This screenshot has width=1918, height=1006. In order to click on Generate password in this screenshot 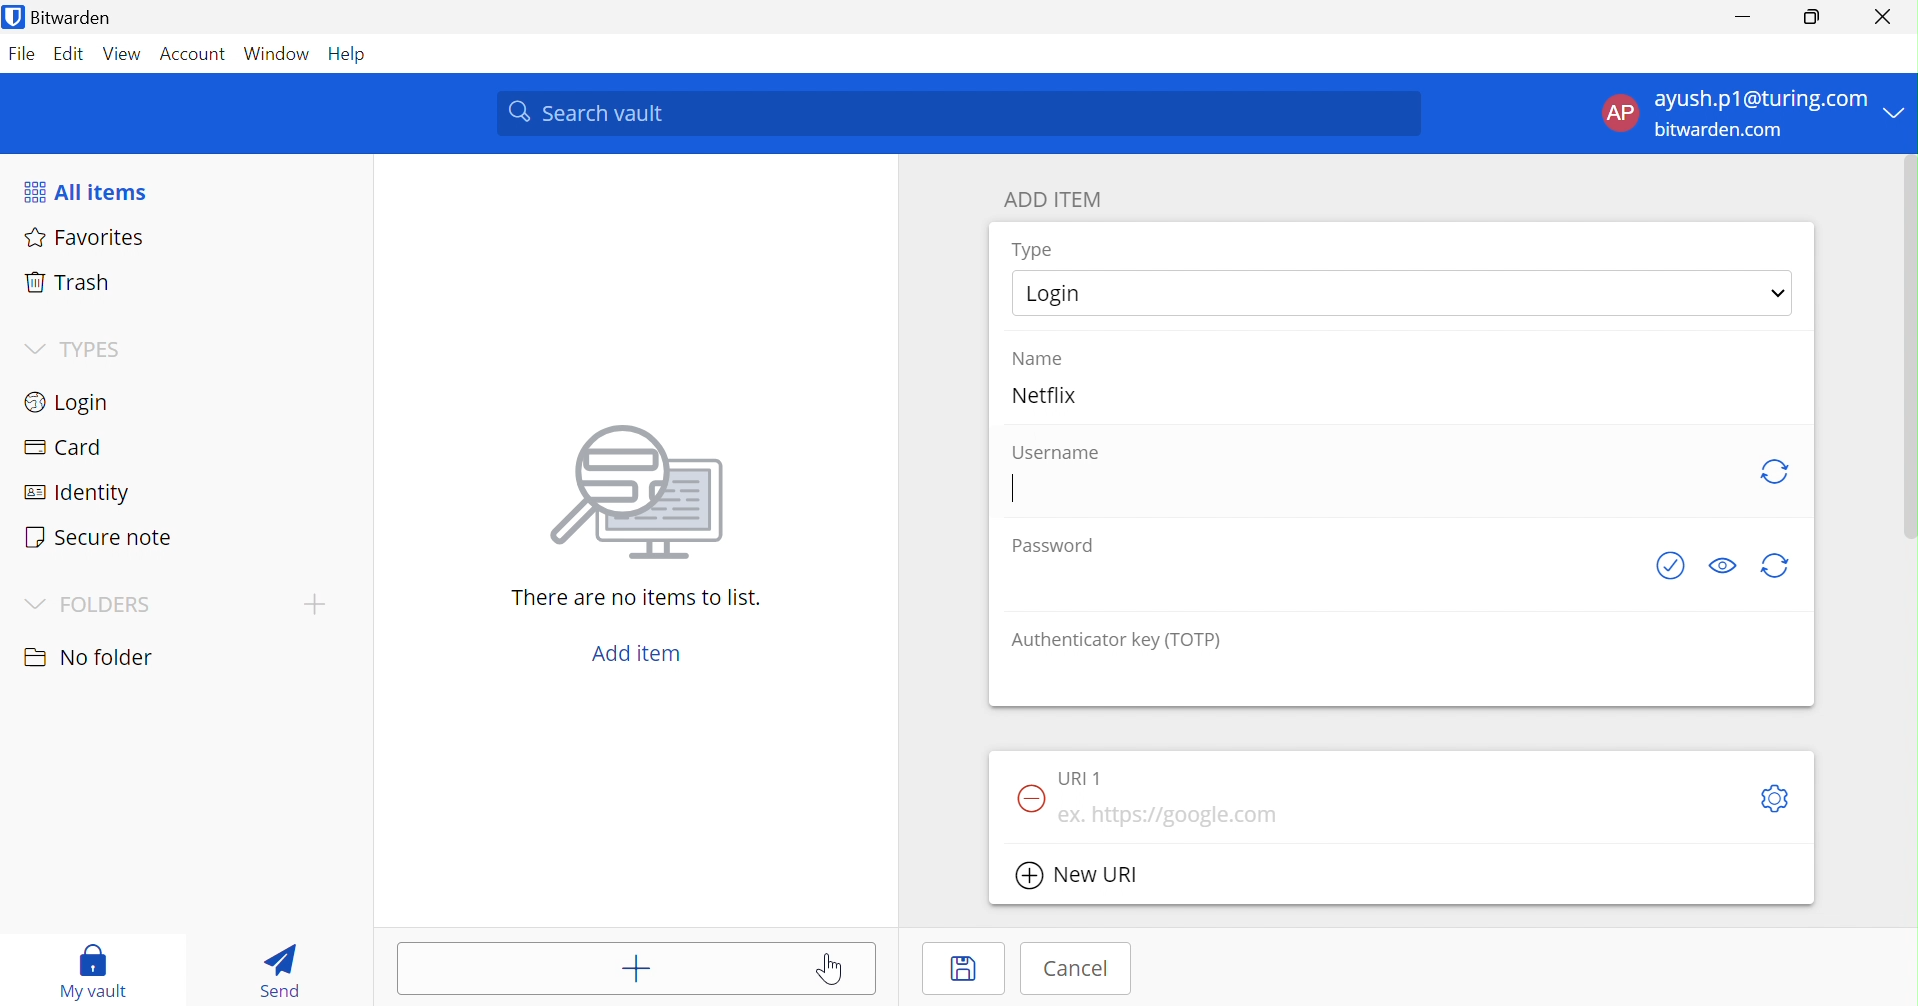, I will do `click(1773, 566)`.